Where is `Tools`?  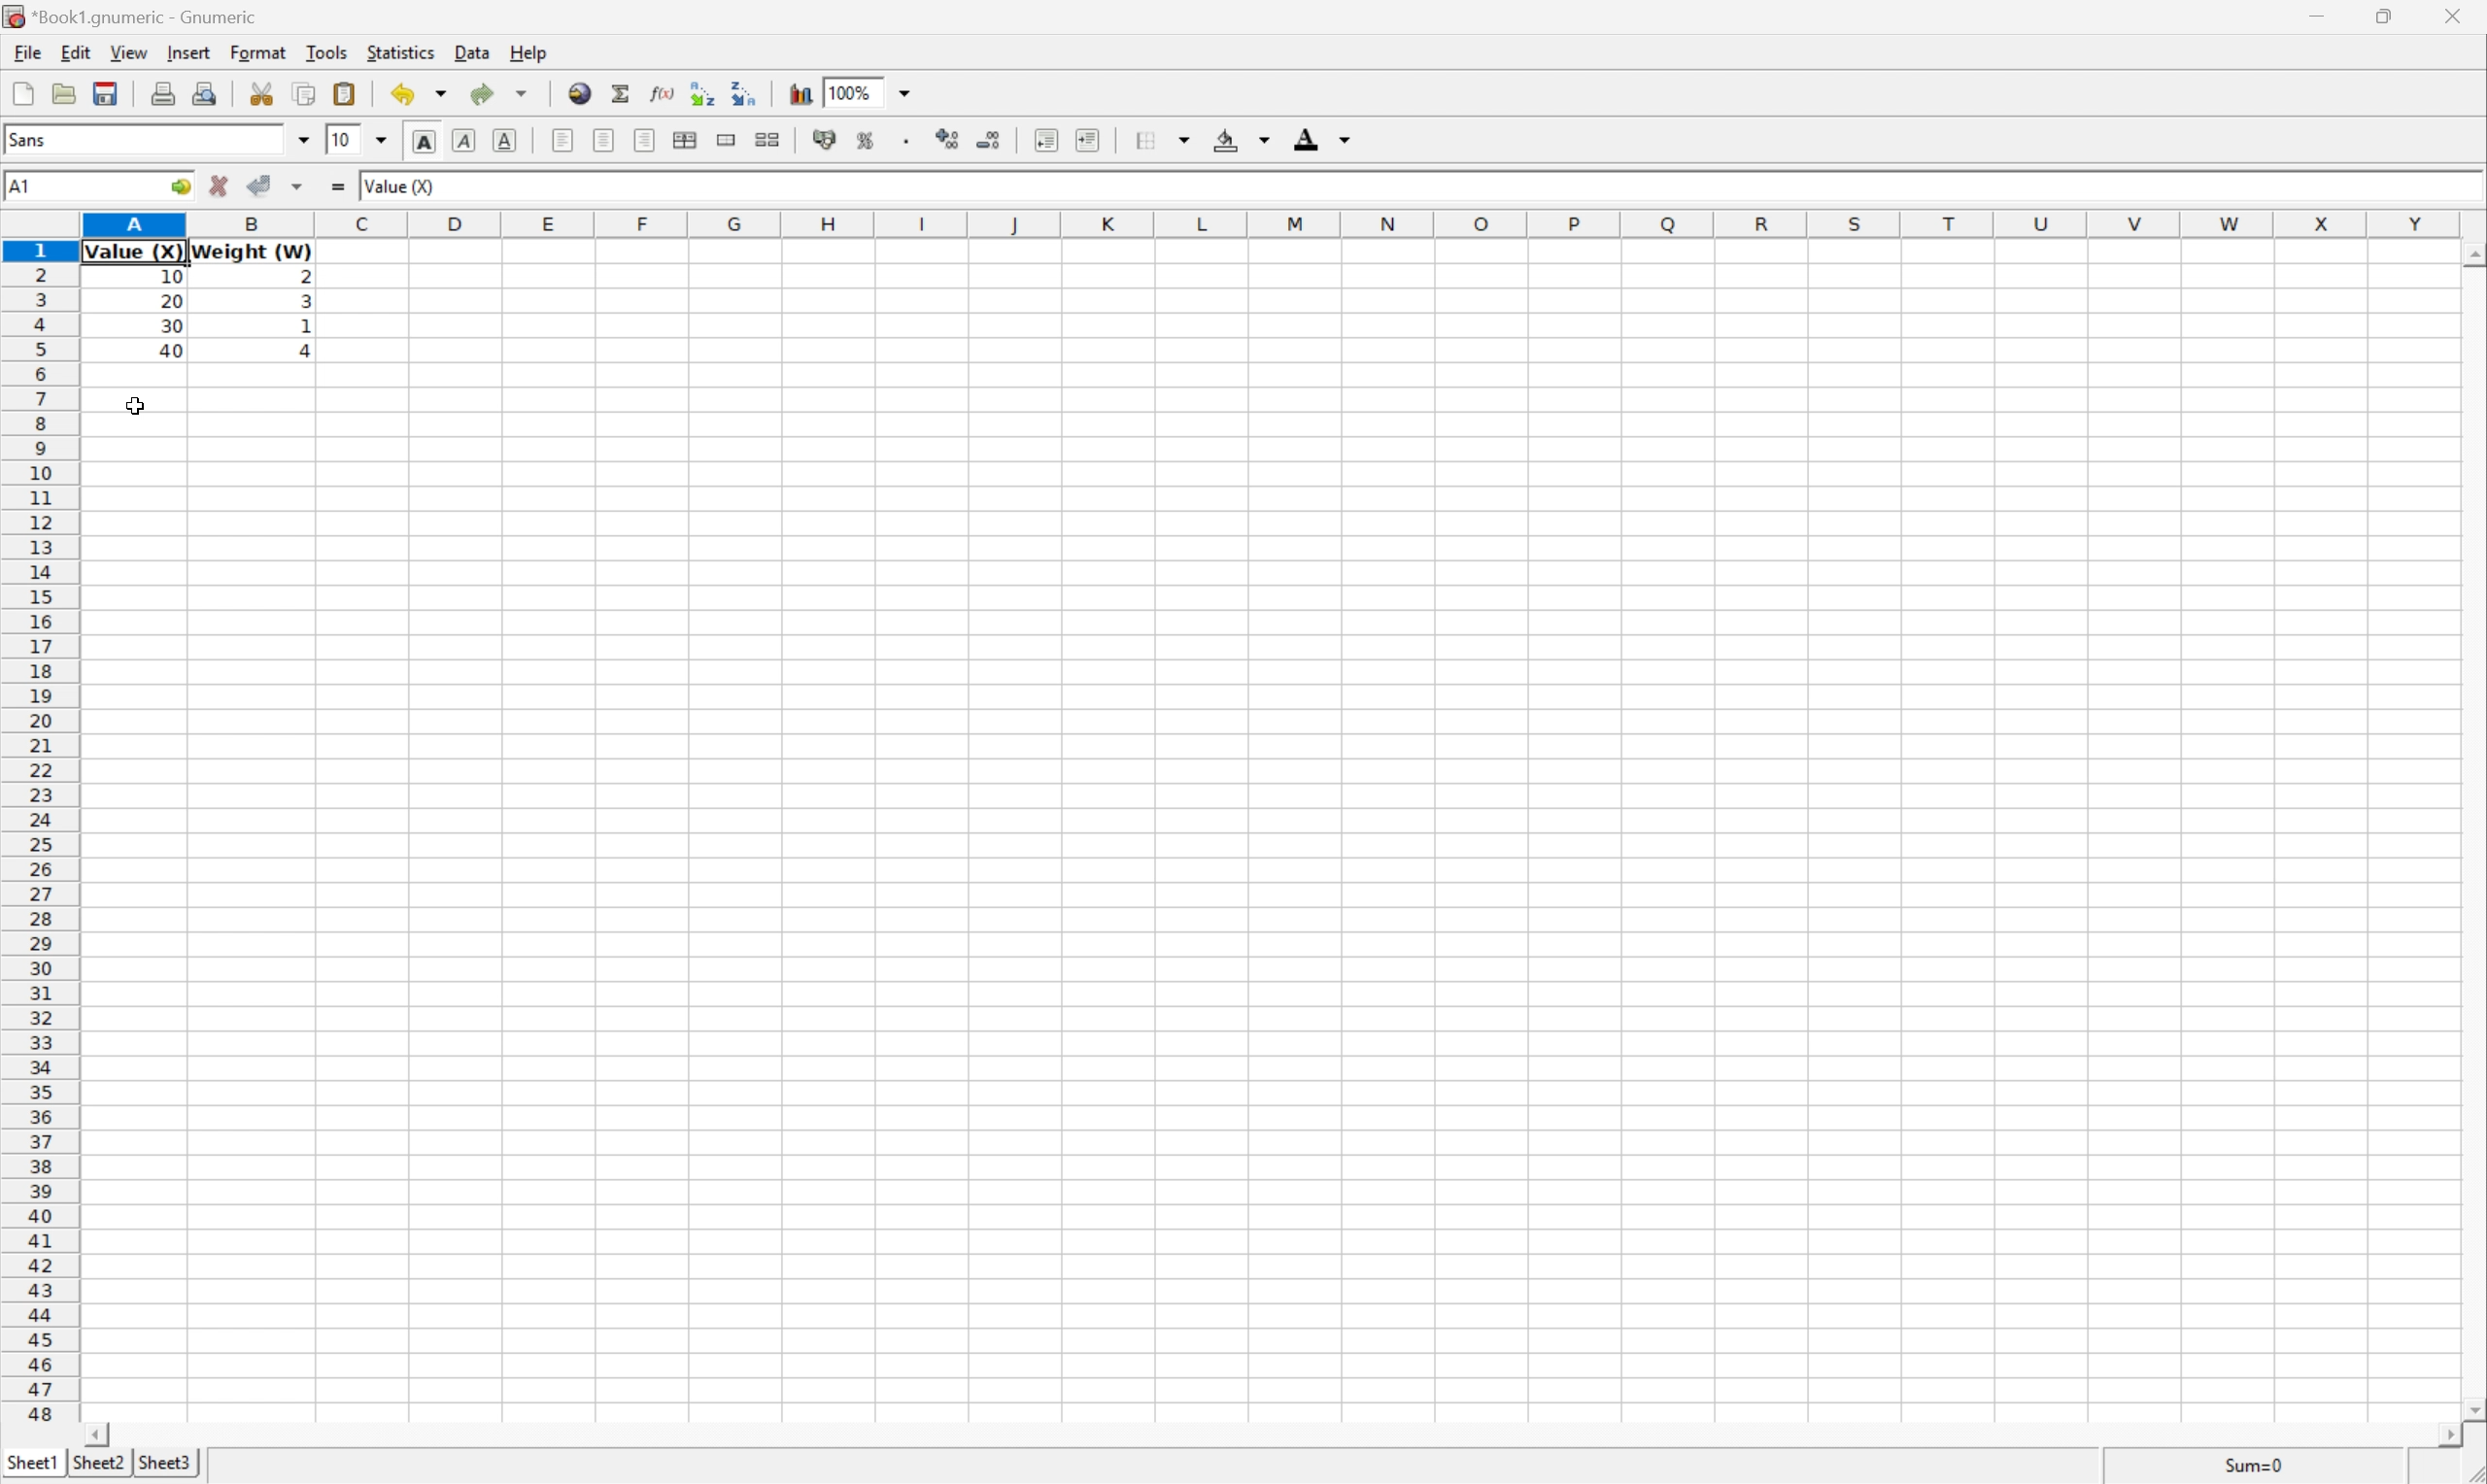
Tools is located at coordinates (331, 52).